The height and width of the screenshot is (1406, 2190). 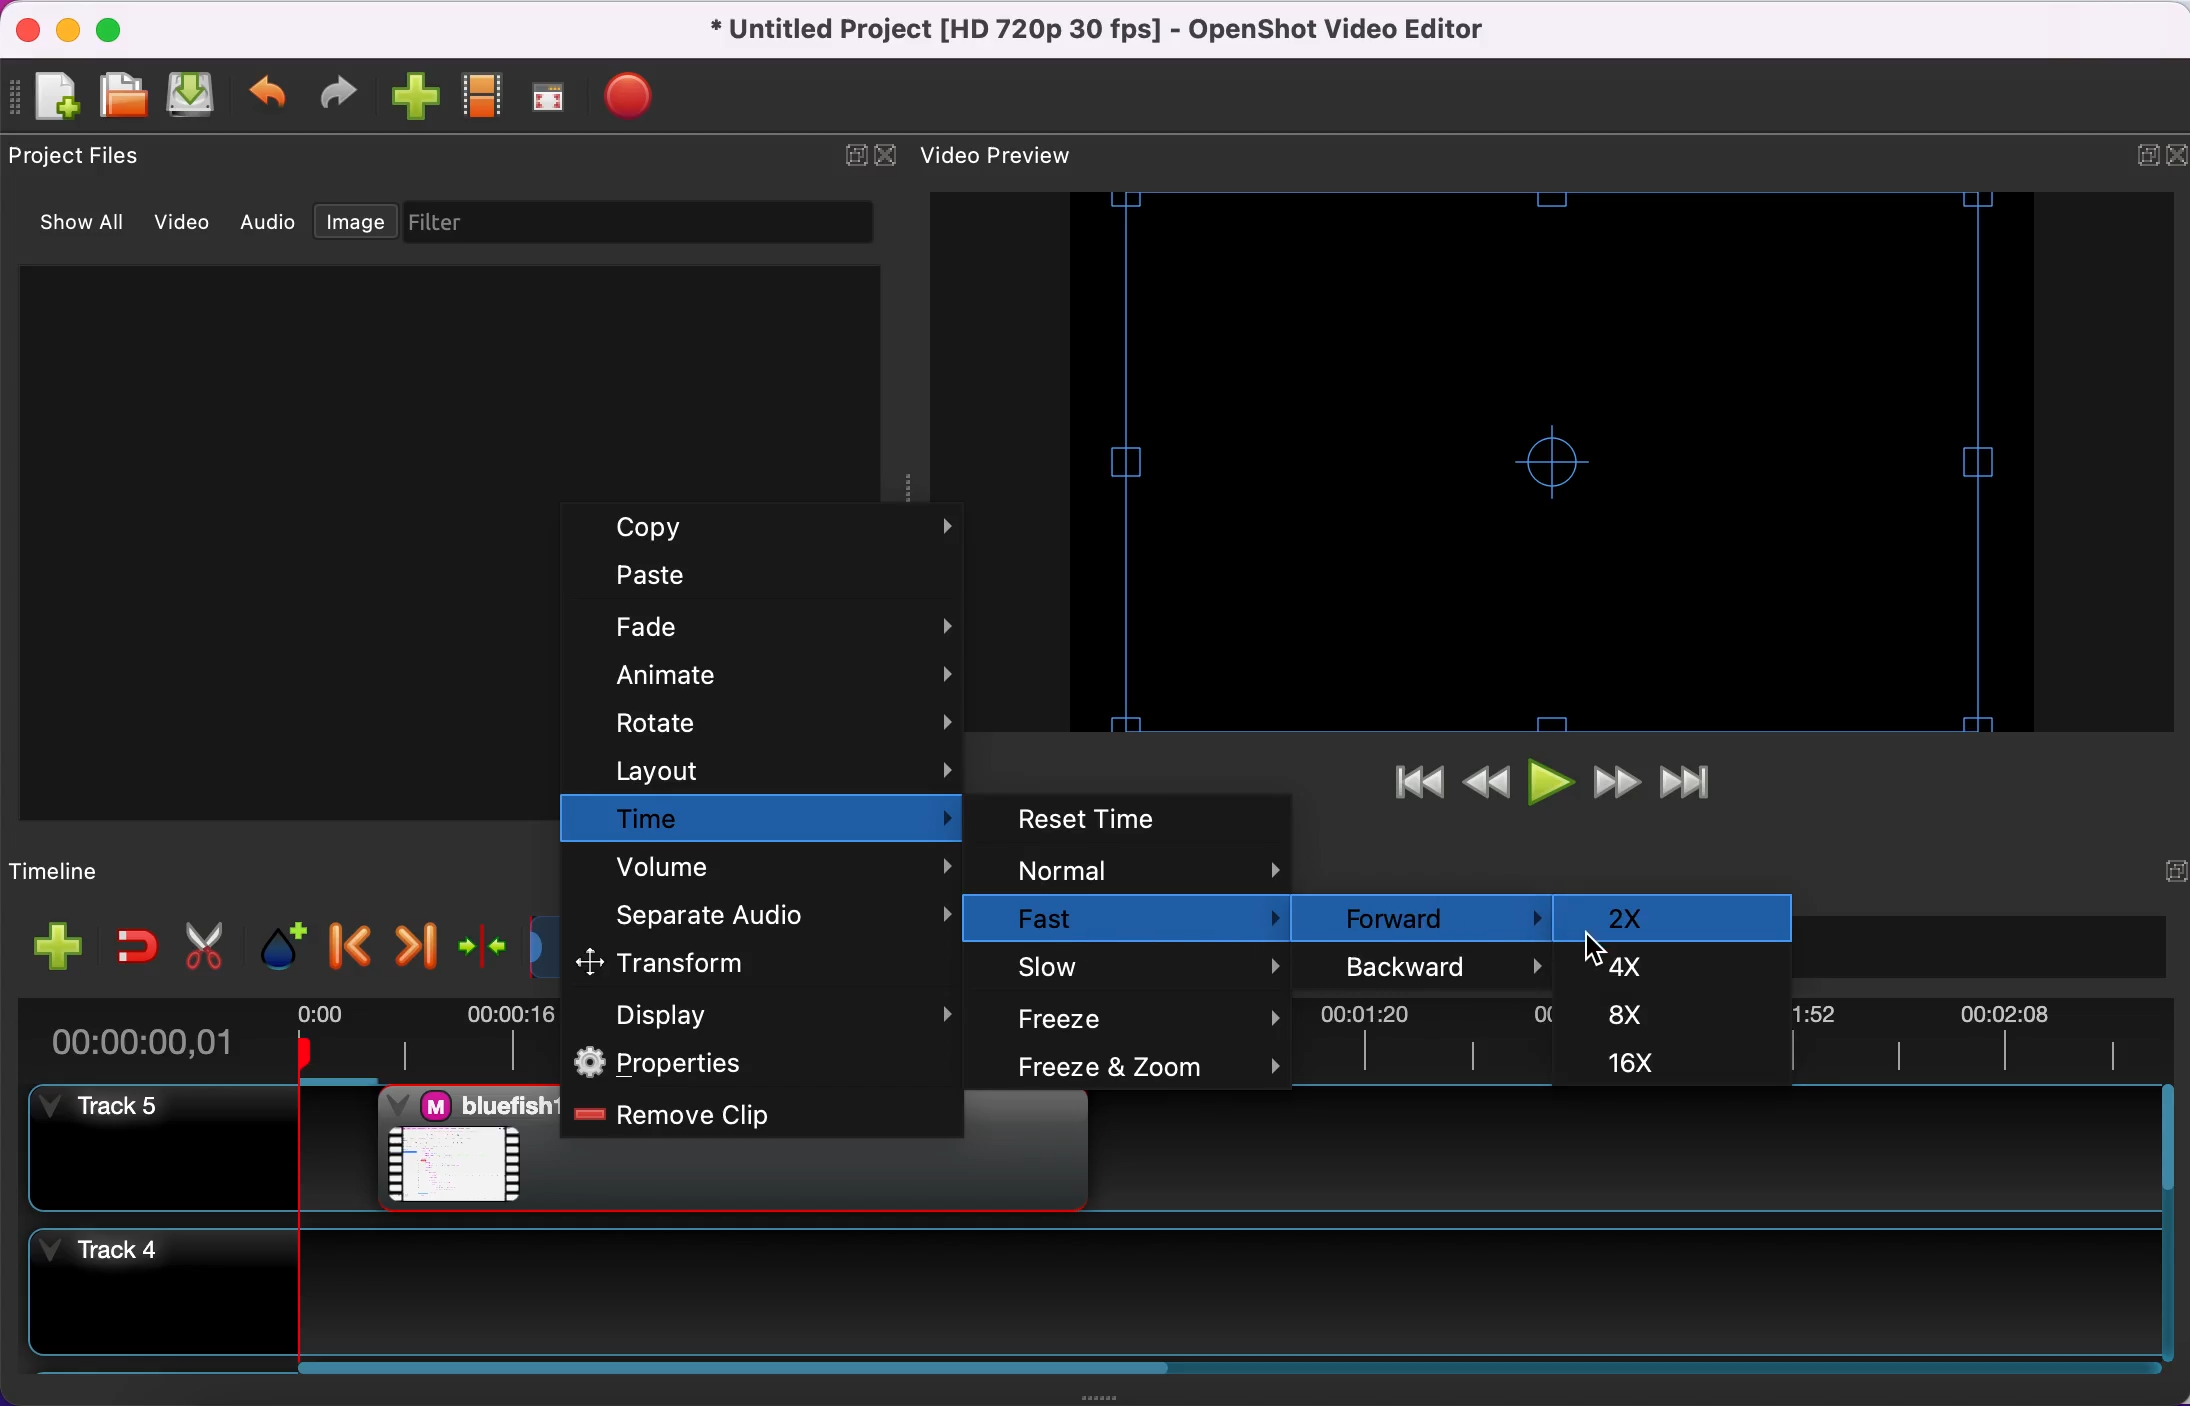 What do you see at coordinates (419, 99) in the screenshot?
I see `import file` at bounding box center [419, 99].